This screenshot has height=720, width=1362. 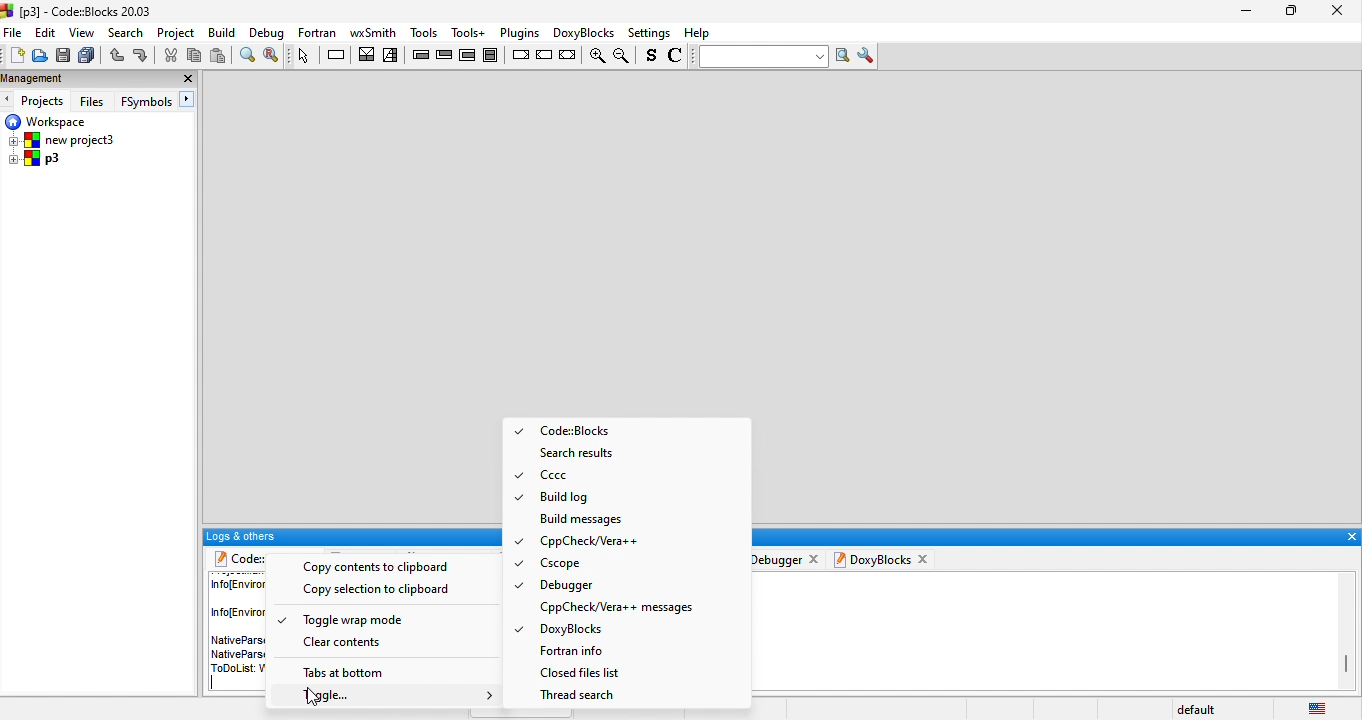 I want to click on tools, so click(x=469, y=32).